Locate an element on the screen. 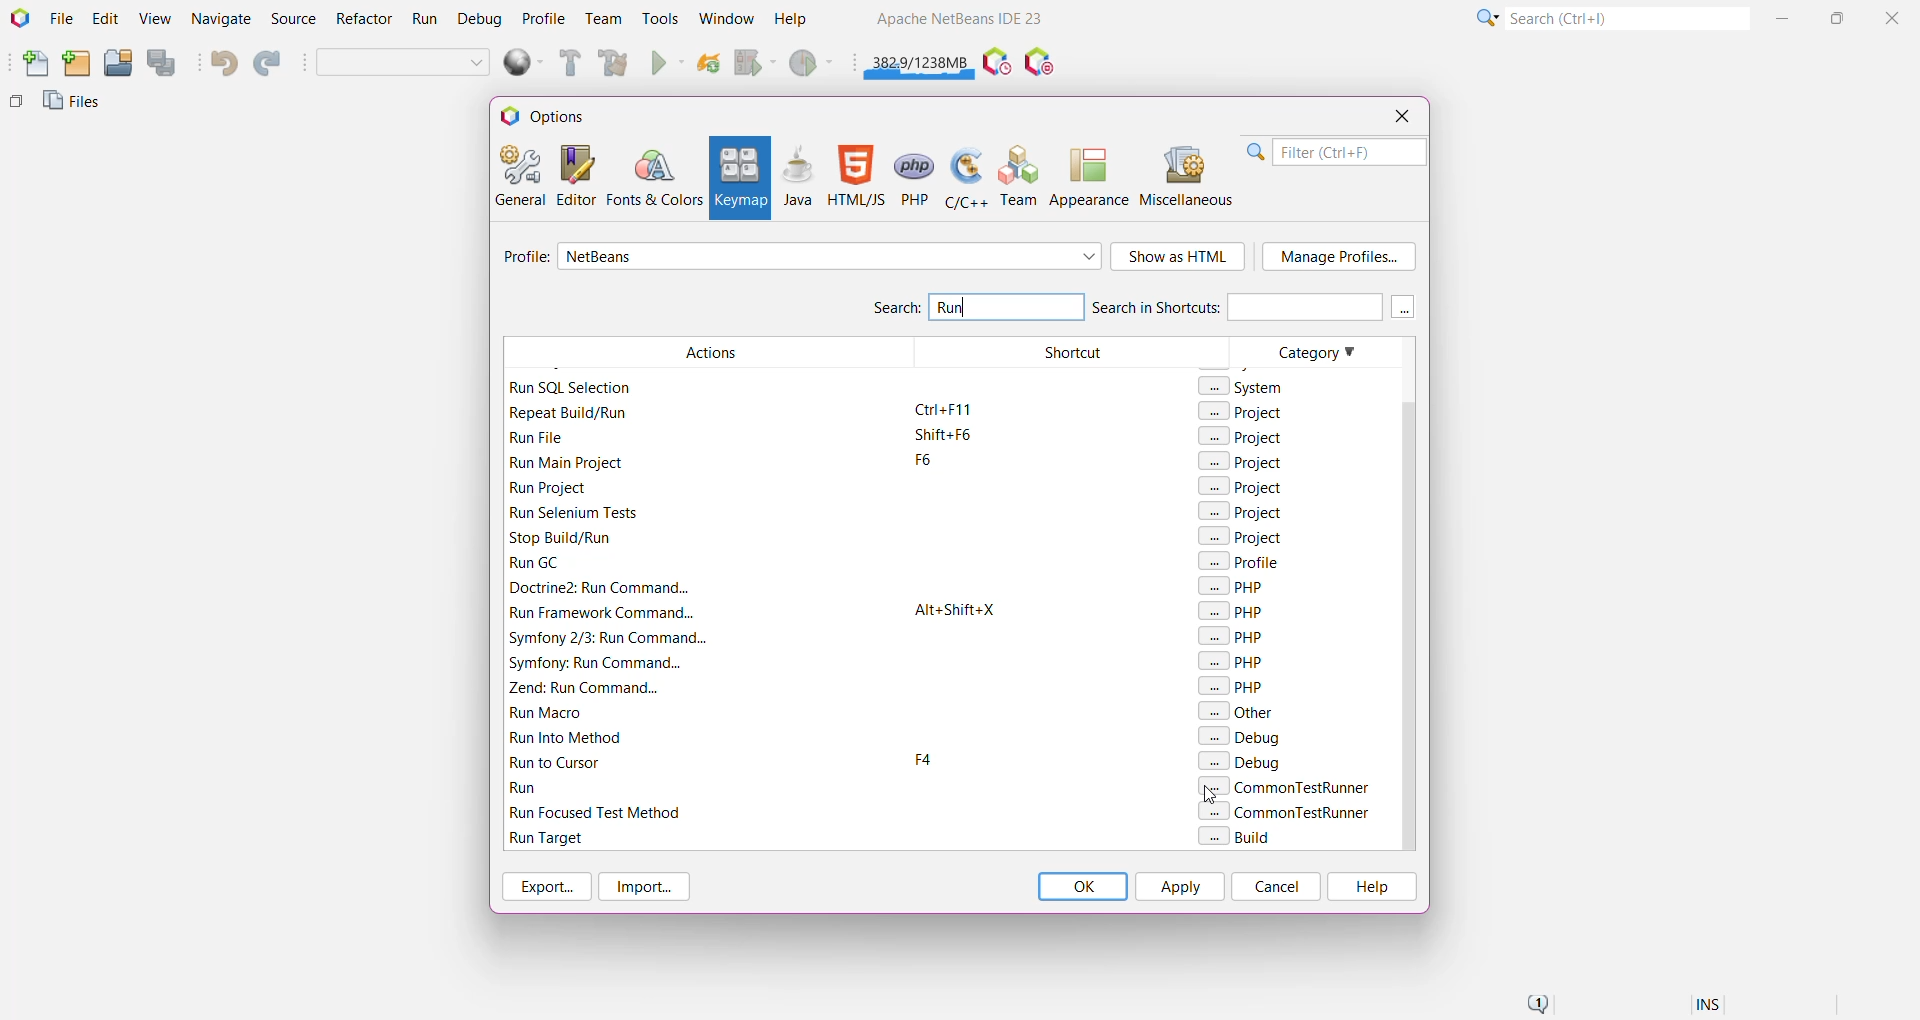 This screenshot has height=1020, width=1920. Maximize is located at coordinates (1840, 16).